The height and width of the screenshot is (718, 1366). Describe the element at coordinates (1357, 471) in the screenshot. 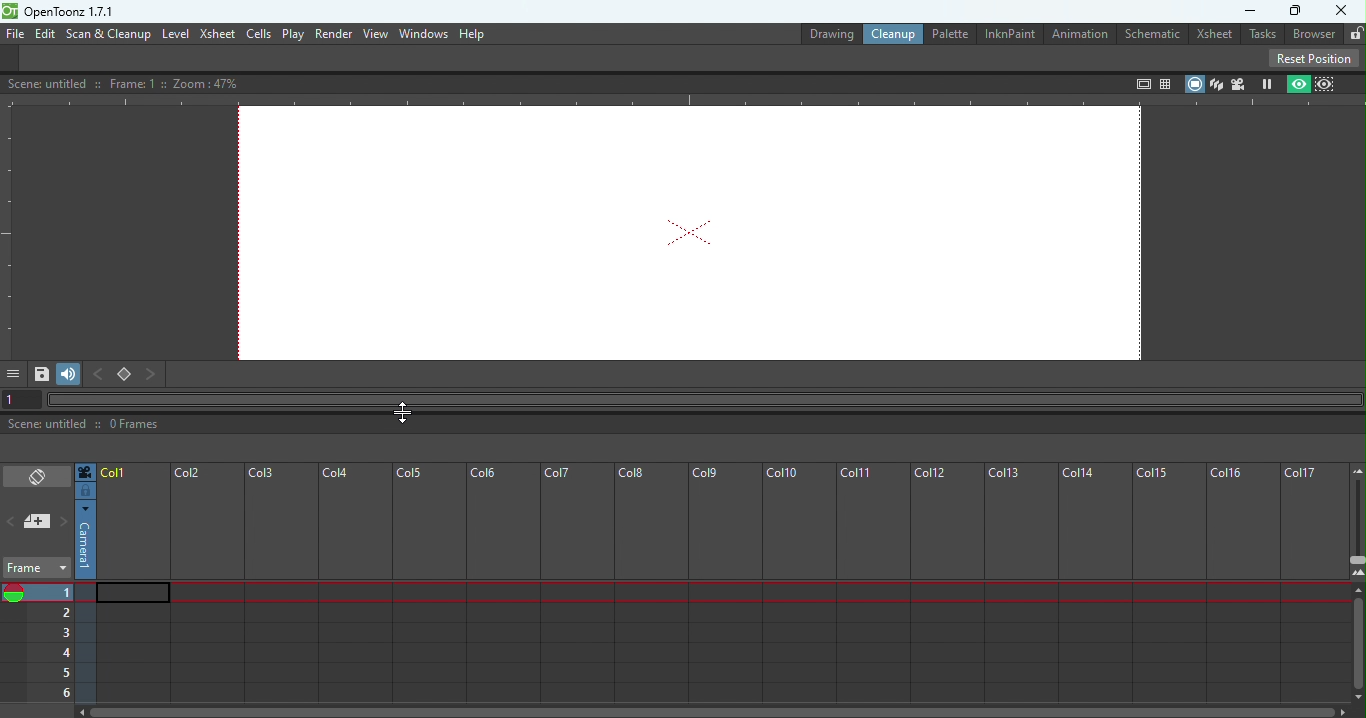

I see `Zoom out` at that location.